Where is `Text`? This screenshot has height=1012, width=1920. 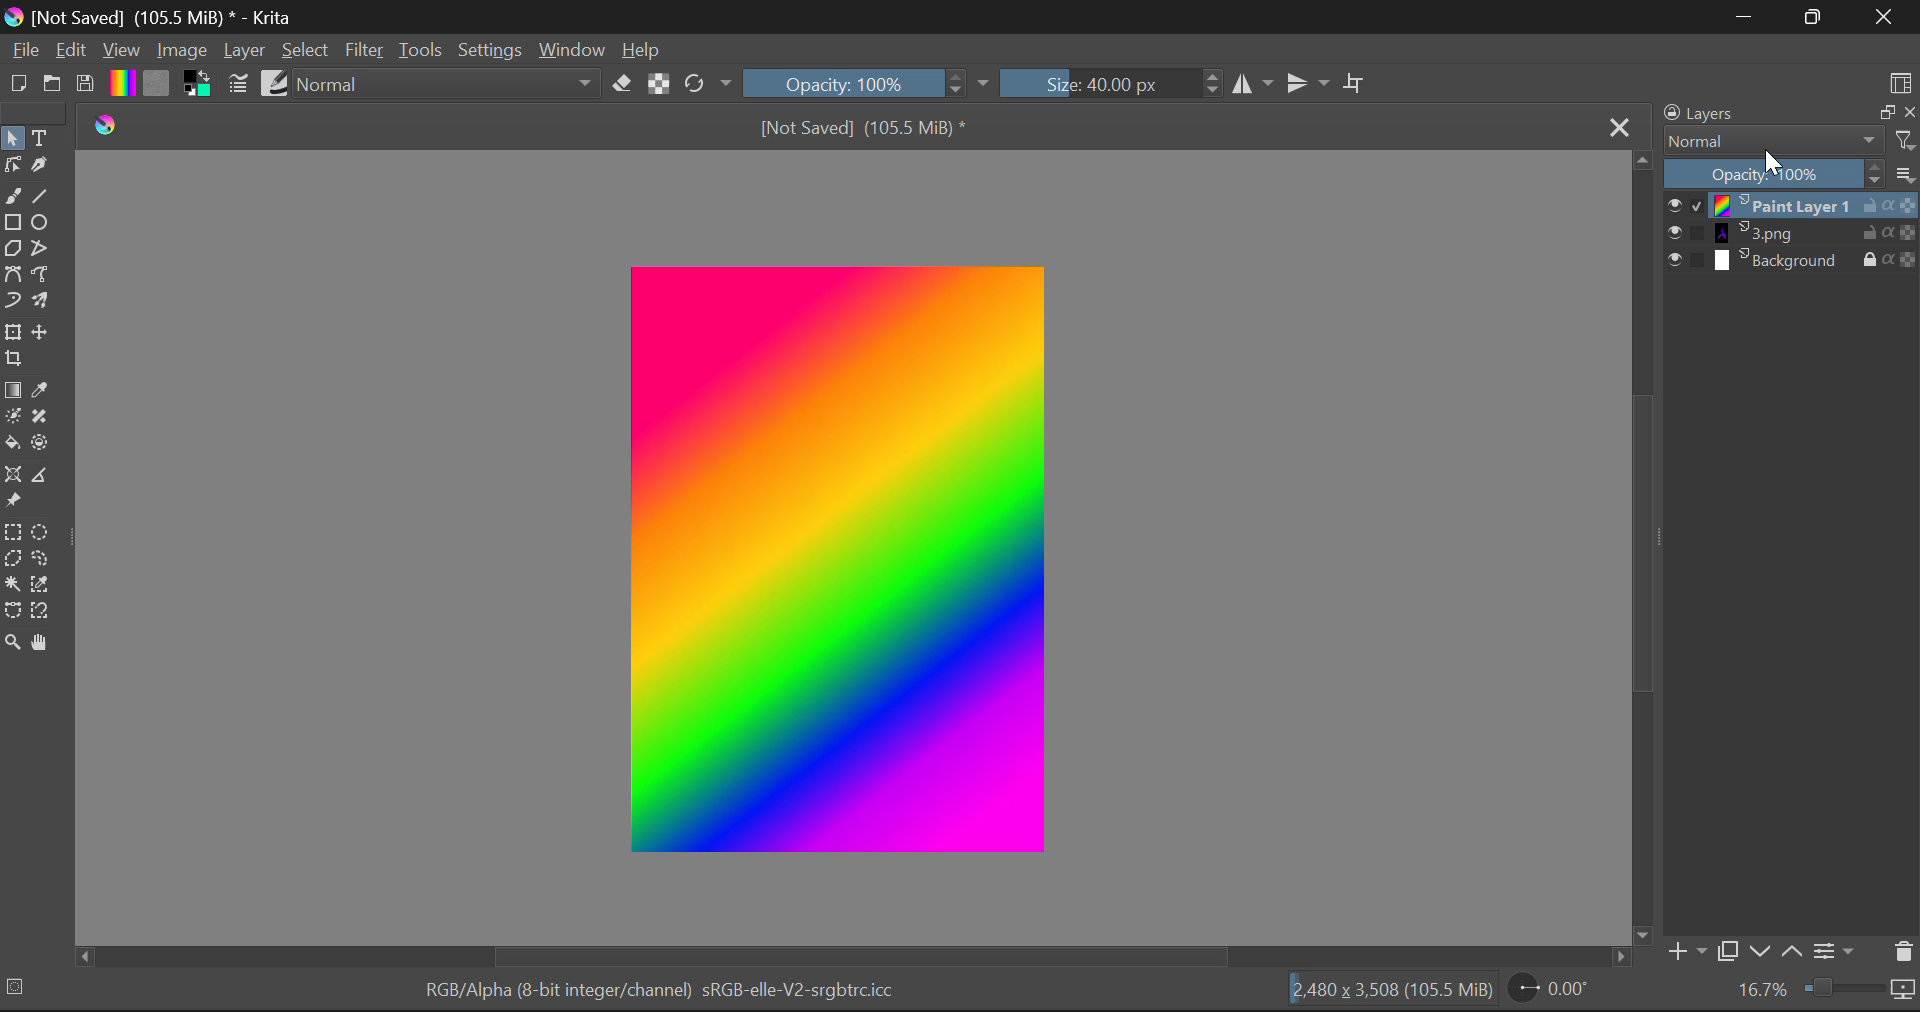
Text is located at coordinates (48, 138).